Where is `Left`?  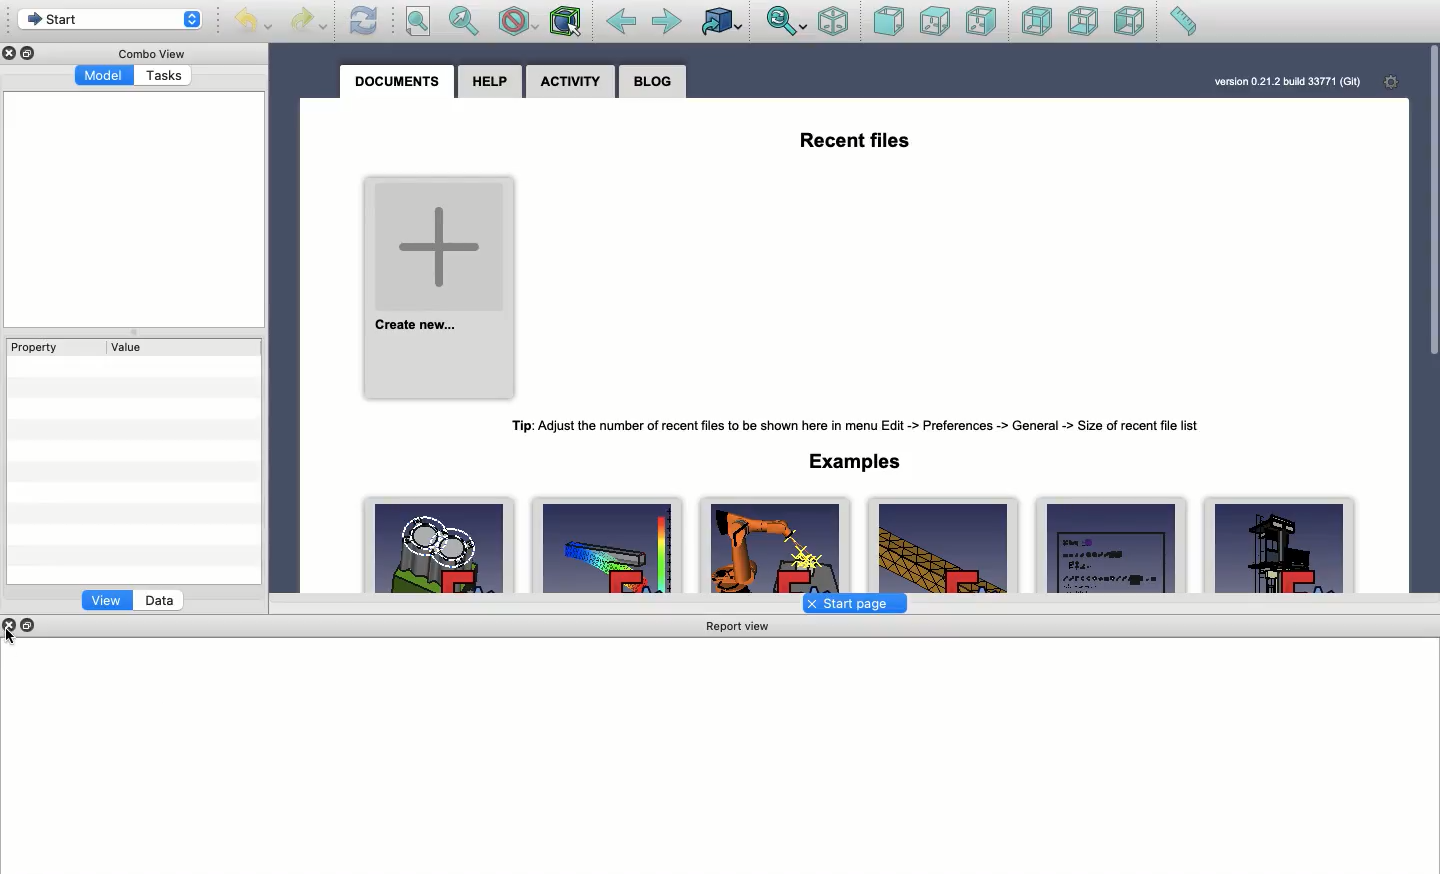
Left is located at coordinates (1131, 24).